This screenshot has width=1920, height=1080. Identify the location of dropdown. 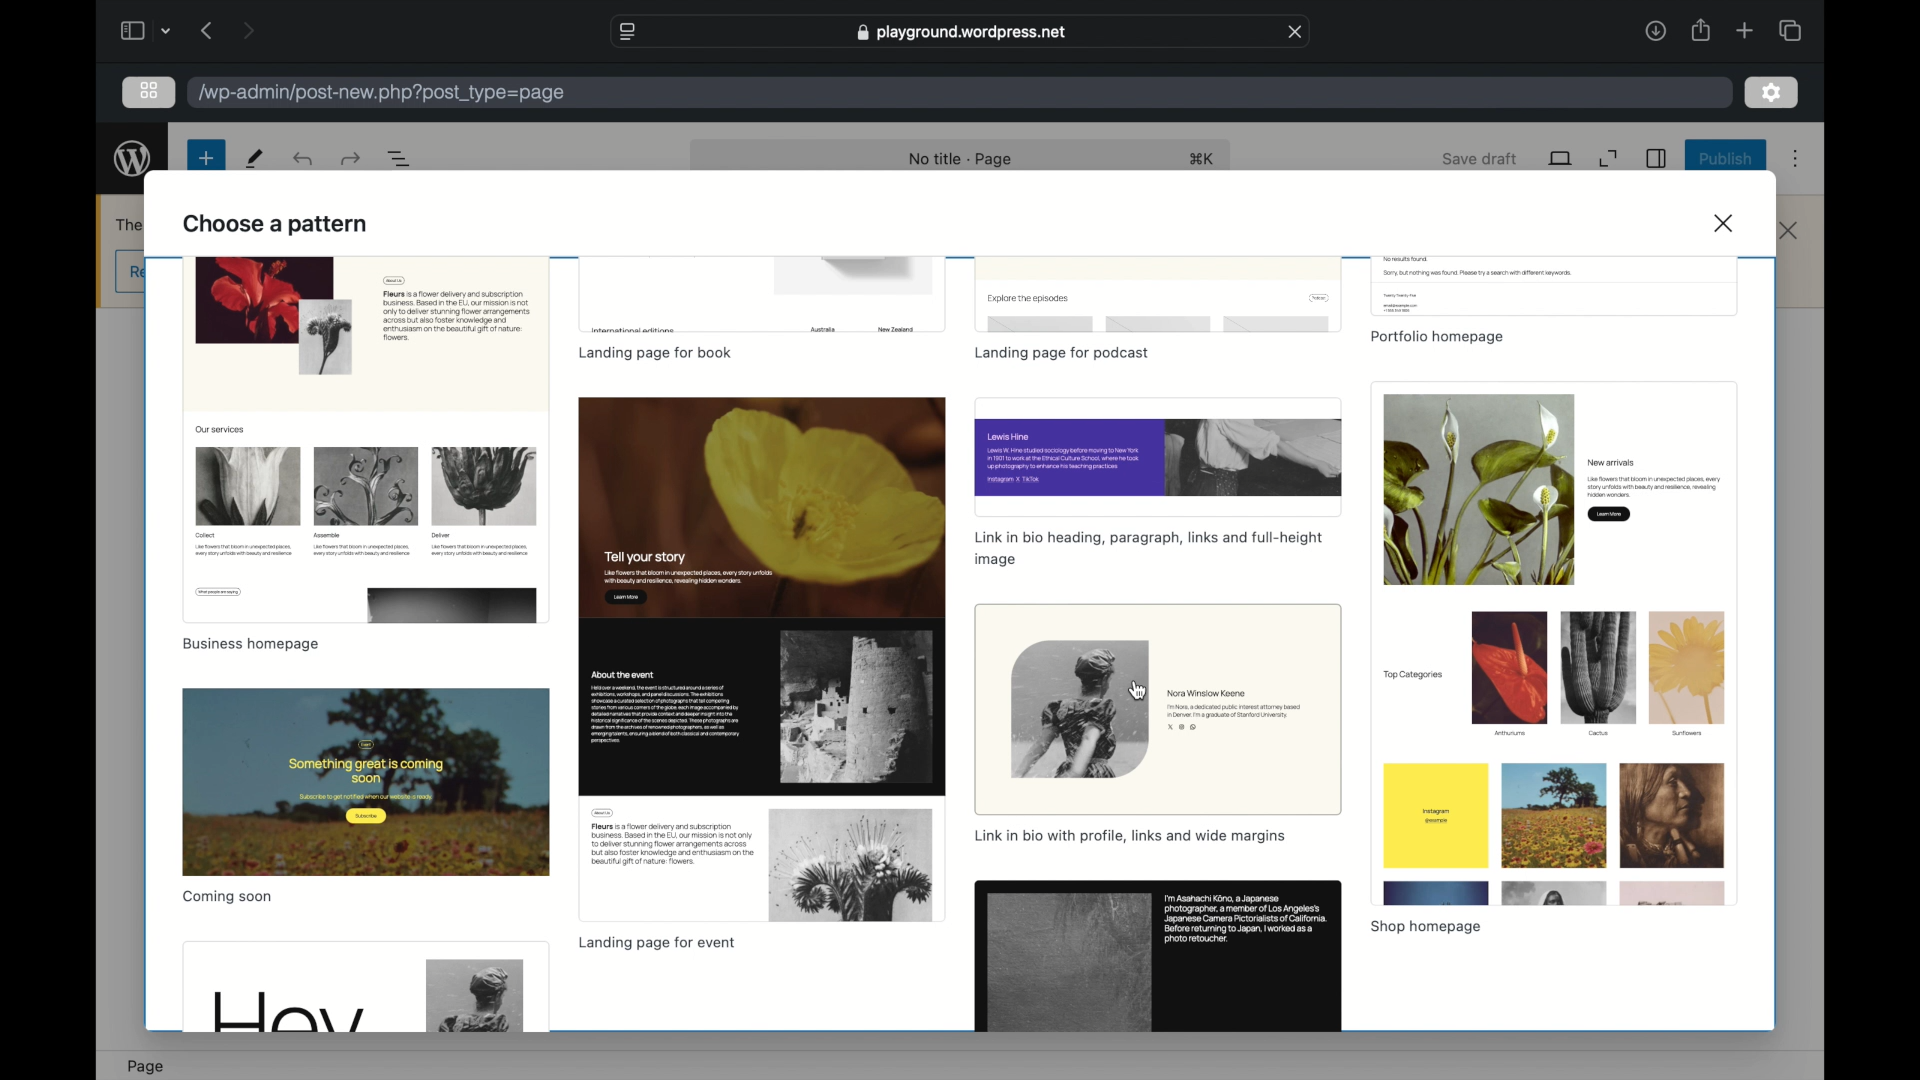
(166, 30).